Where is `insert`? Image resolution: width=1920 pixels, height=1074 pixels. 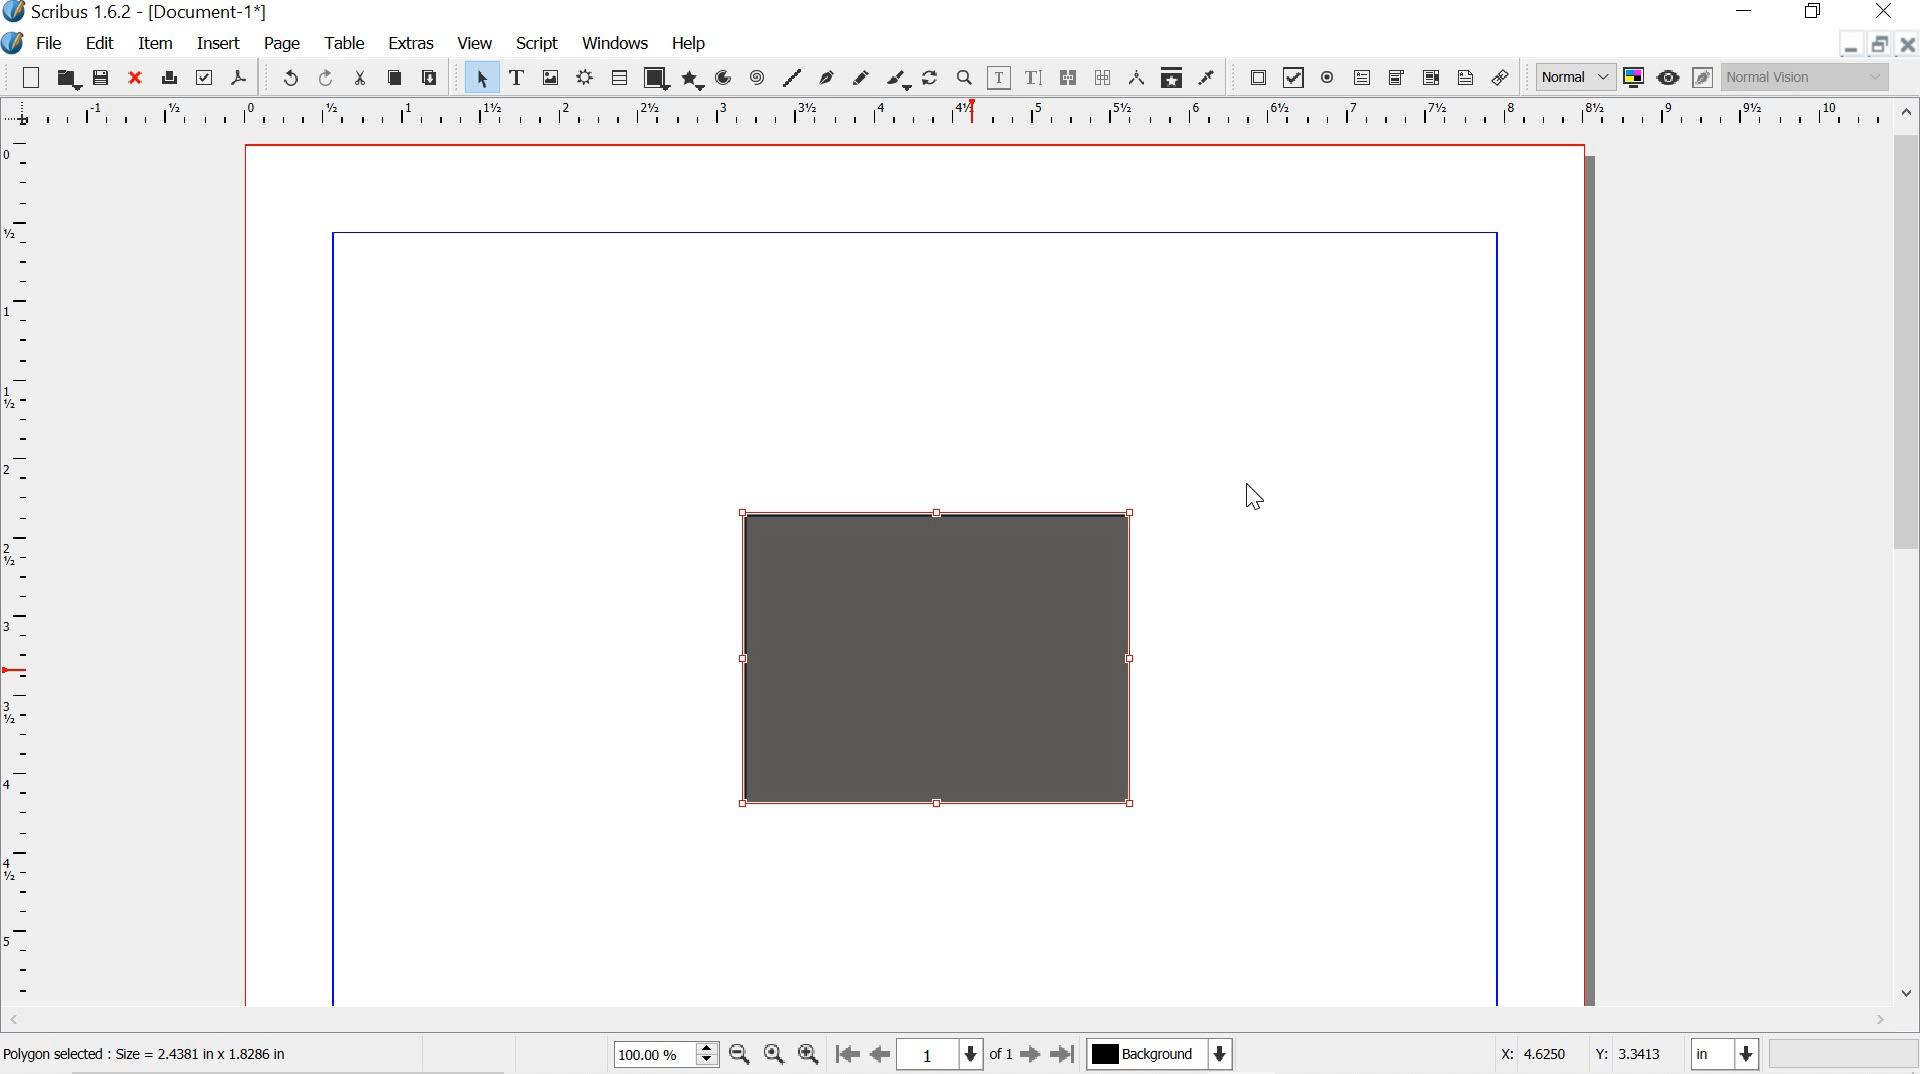 insert is located at coordinates (217, 43).